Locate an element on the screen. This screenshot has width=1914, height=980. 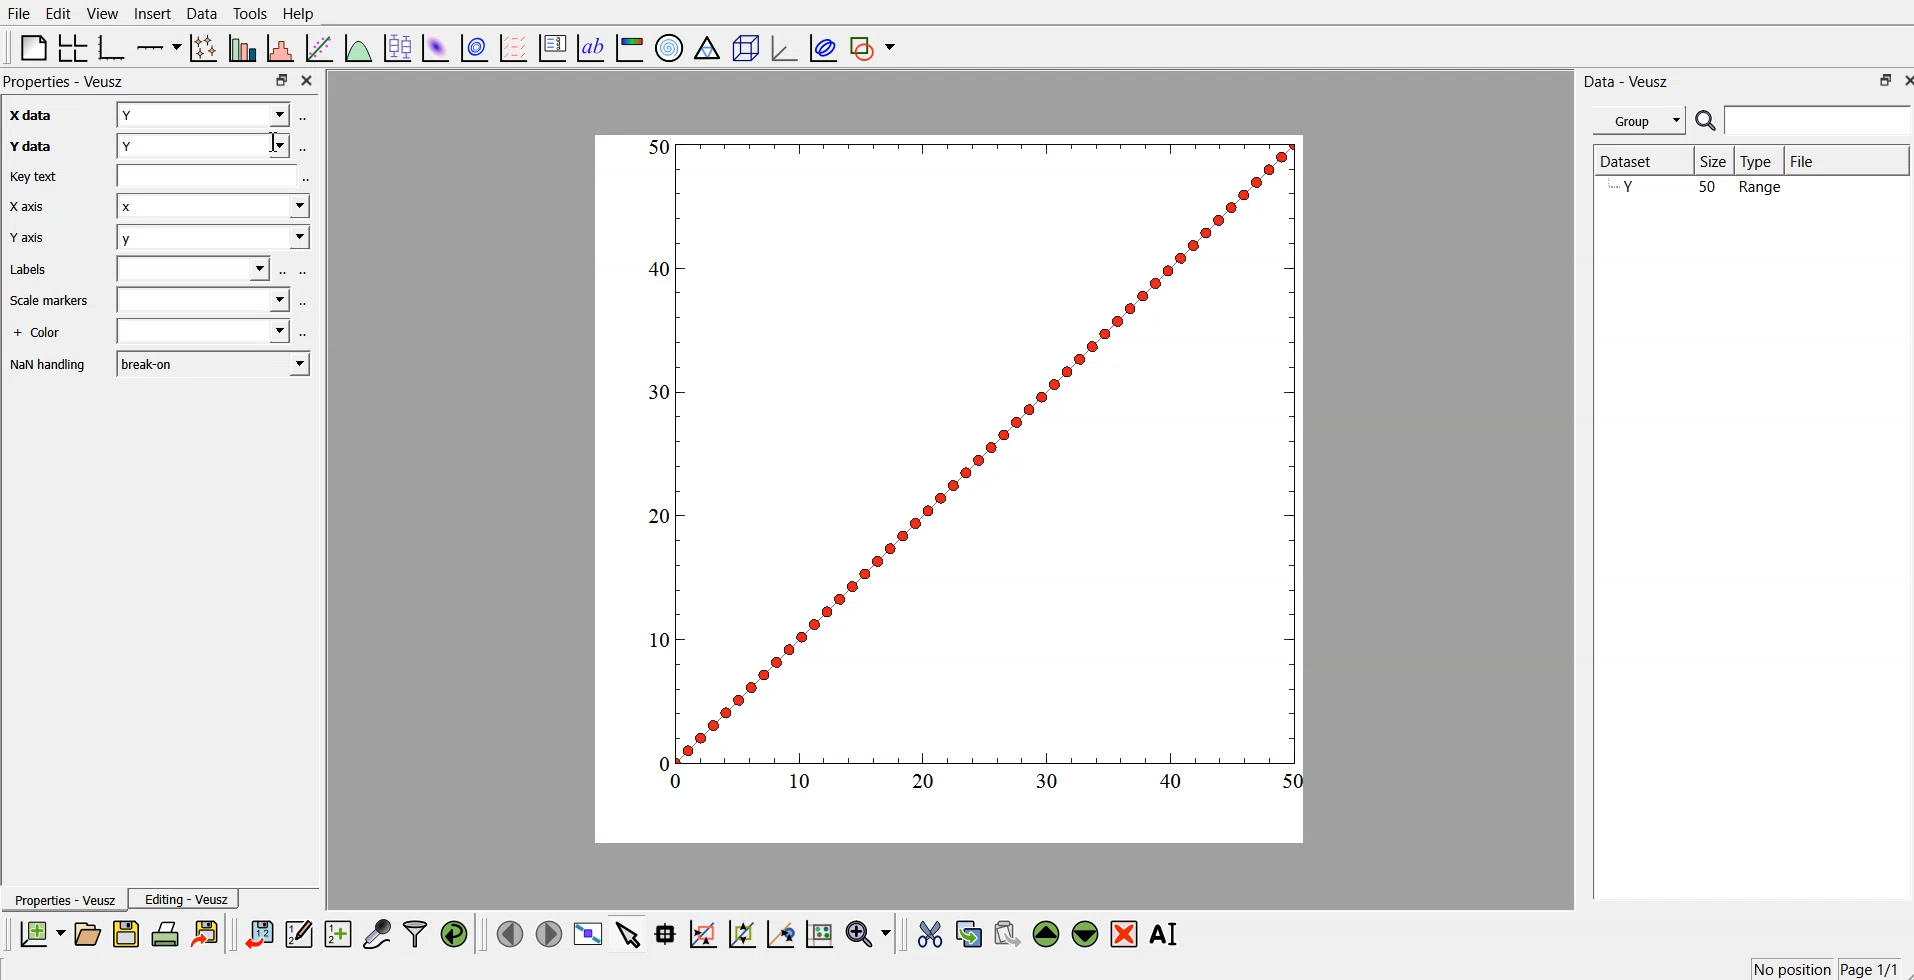
Properties - Veusz is located at coordinates (66, 900).